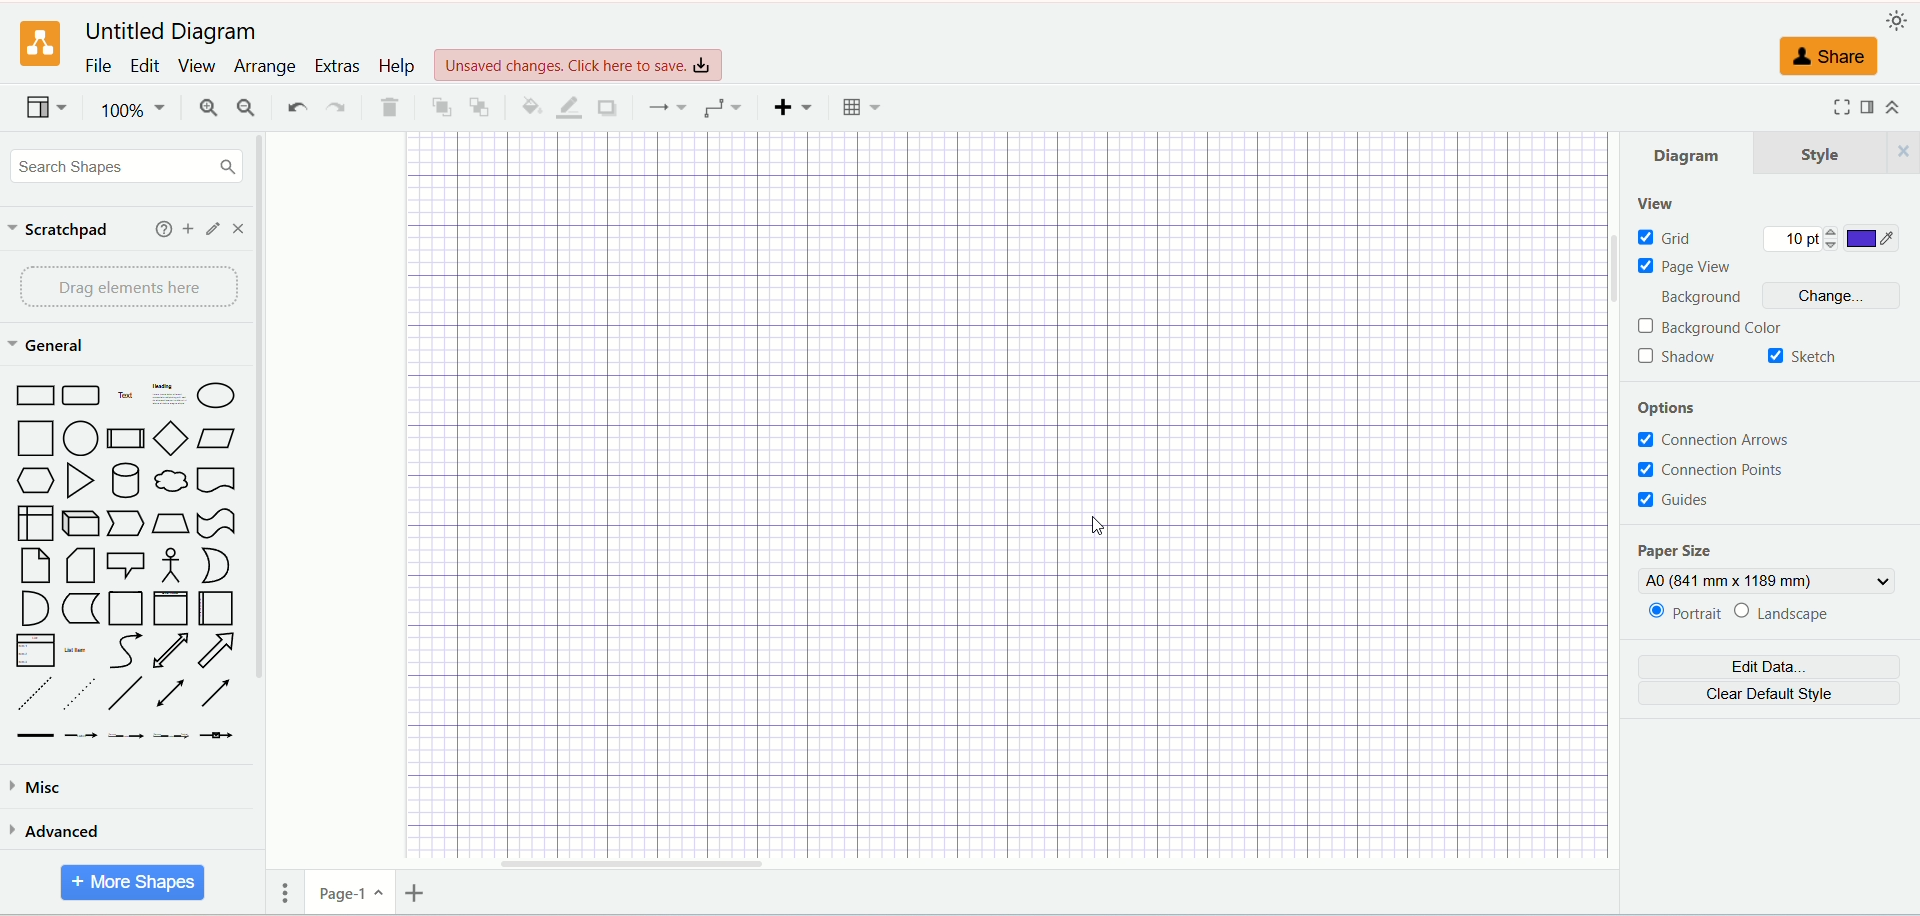  What do you see at coordinates (37, 397) in the screenshot?
I see `rectangle` at bounding box center [37, 397].